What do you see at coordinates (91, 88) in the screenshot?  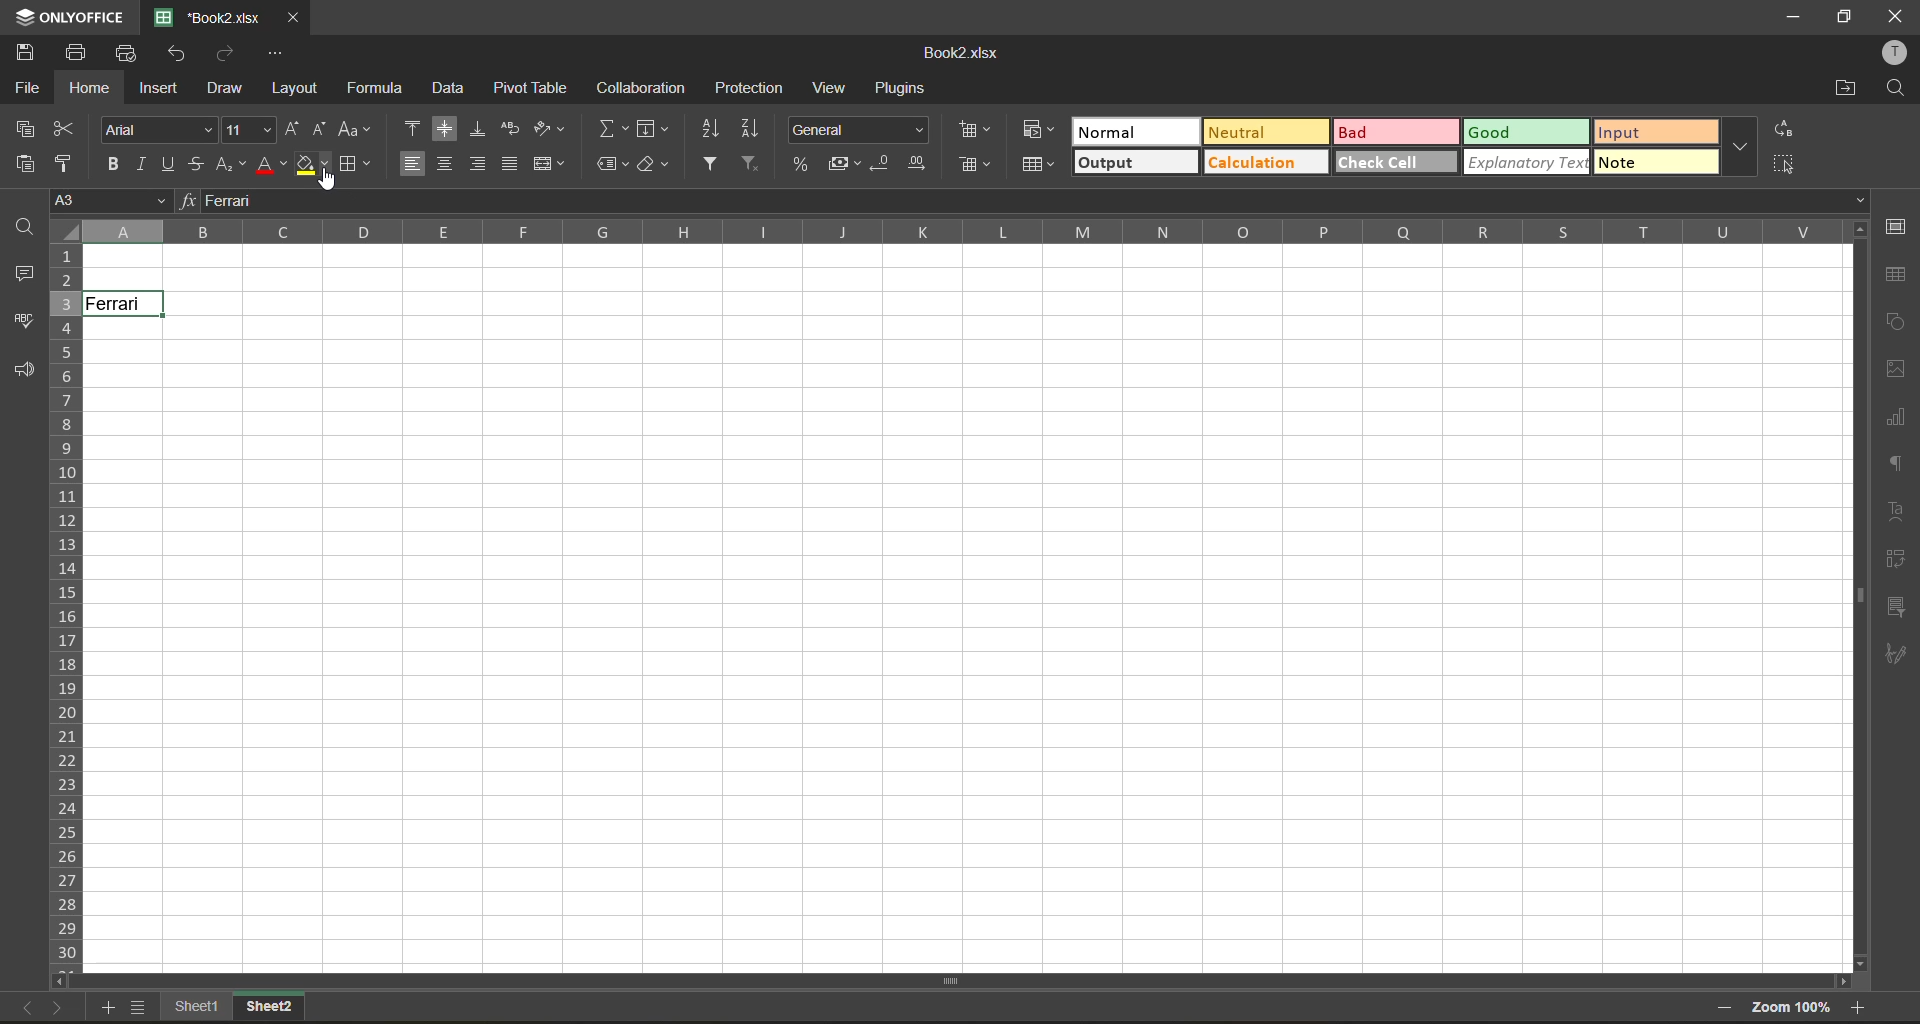 I see `home` at bounding box center [91, 88].